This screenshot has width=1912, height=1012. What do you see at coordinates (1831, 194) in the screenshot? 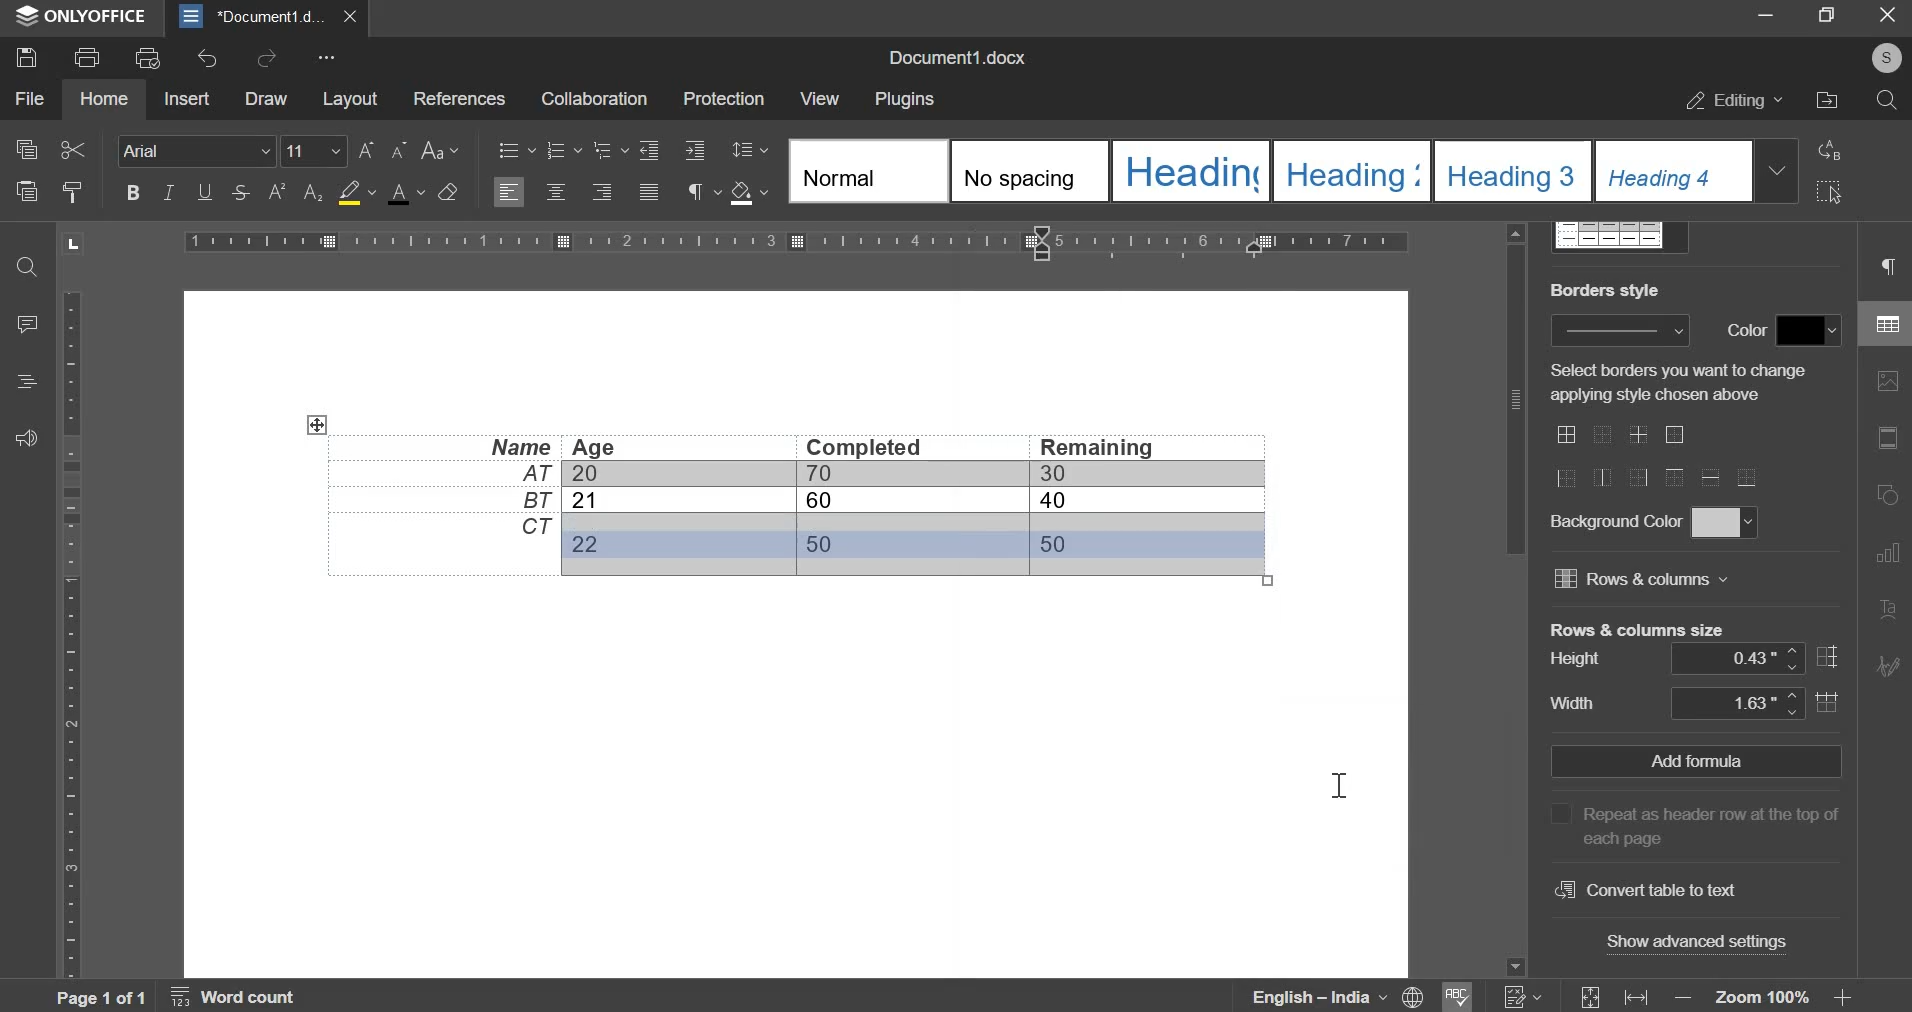
I see `select all` at bounding box center [1831, 194].